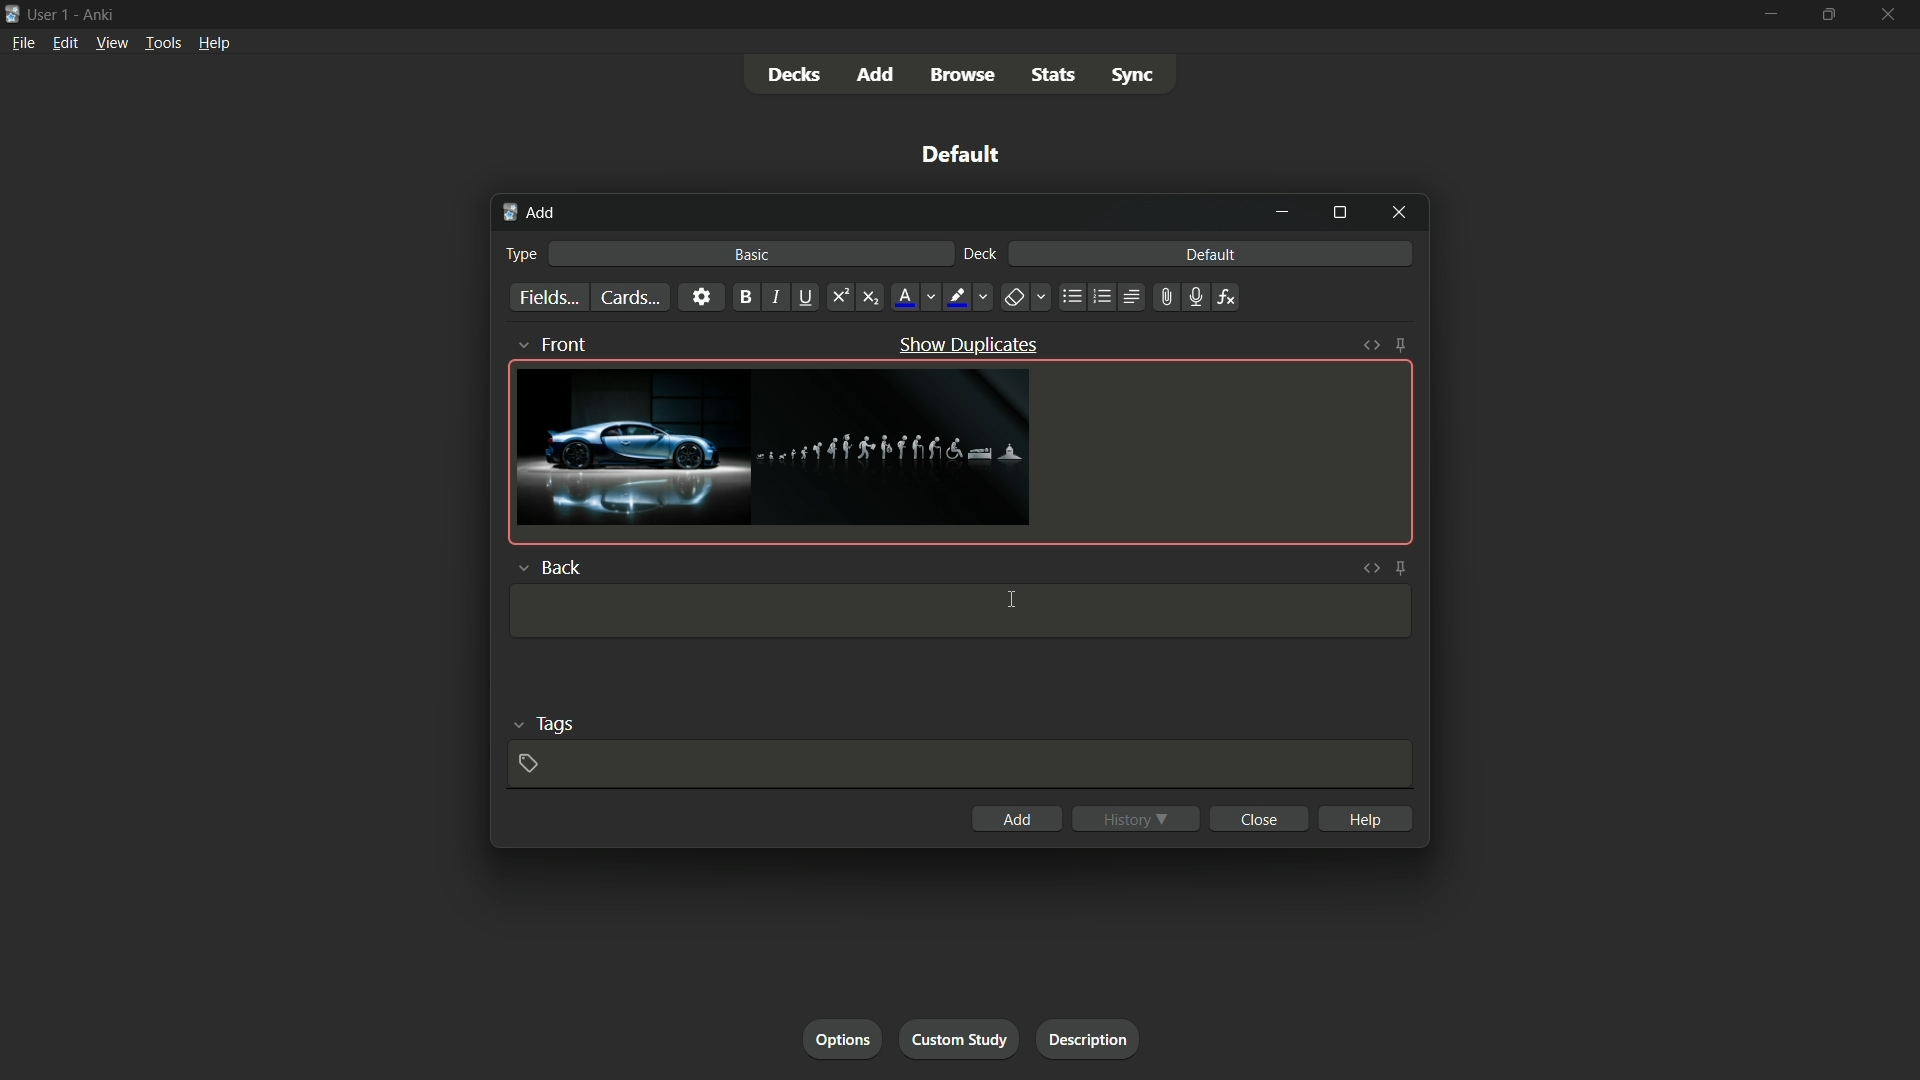 The image size is (1920, 1080). What do you see at coordinates (1084, 1036) in the screenshot?
I see `description` at bounding box center [1084, 1036].